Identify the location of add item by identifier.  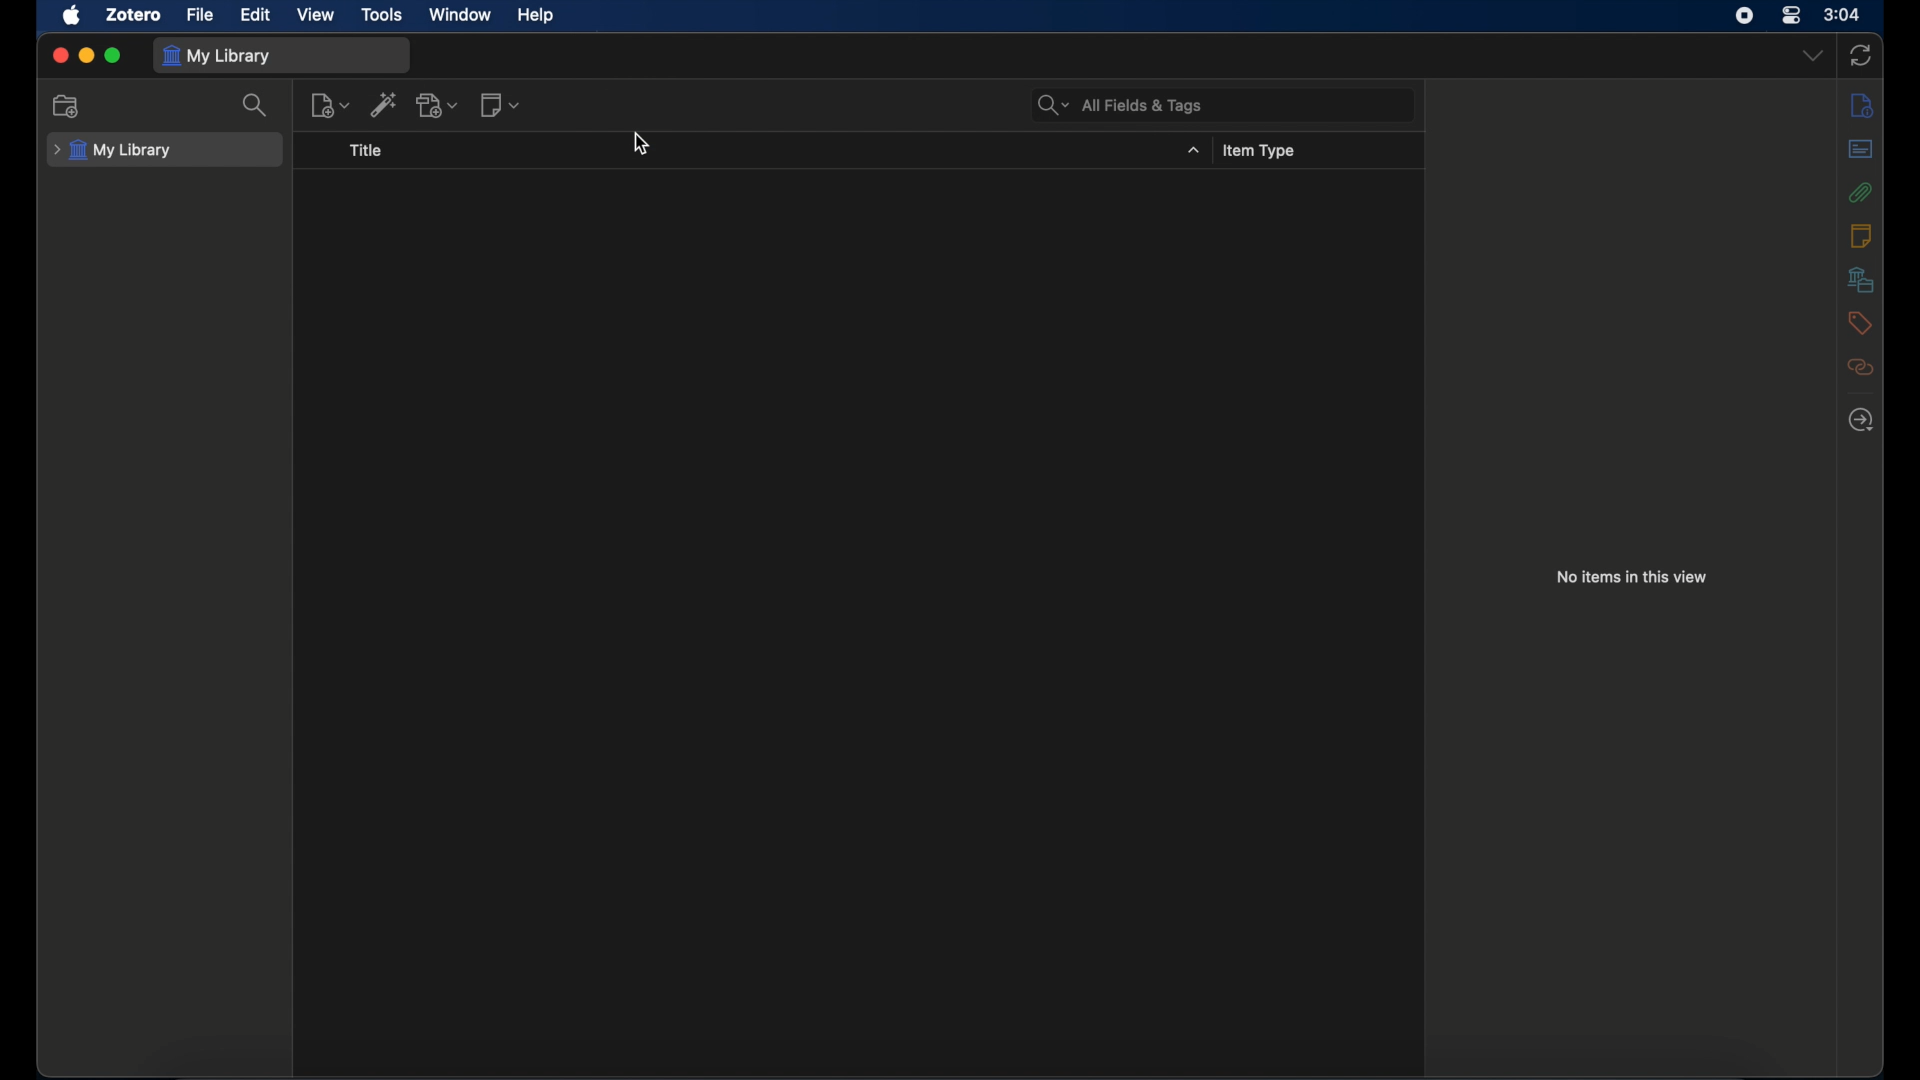
(385, 106).